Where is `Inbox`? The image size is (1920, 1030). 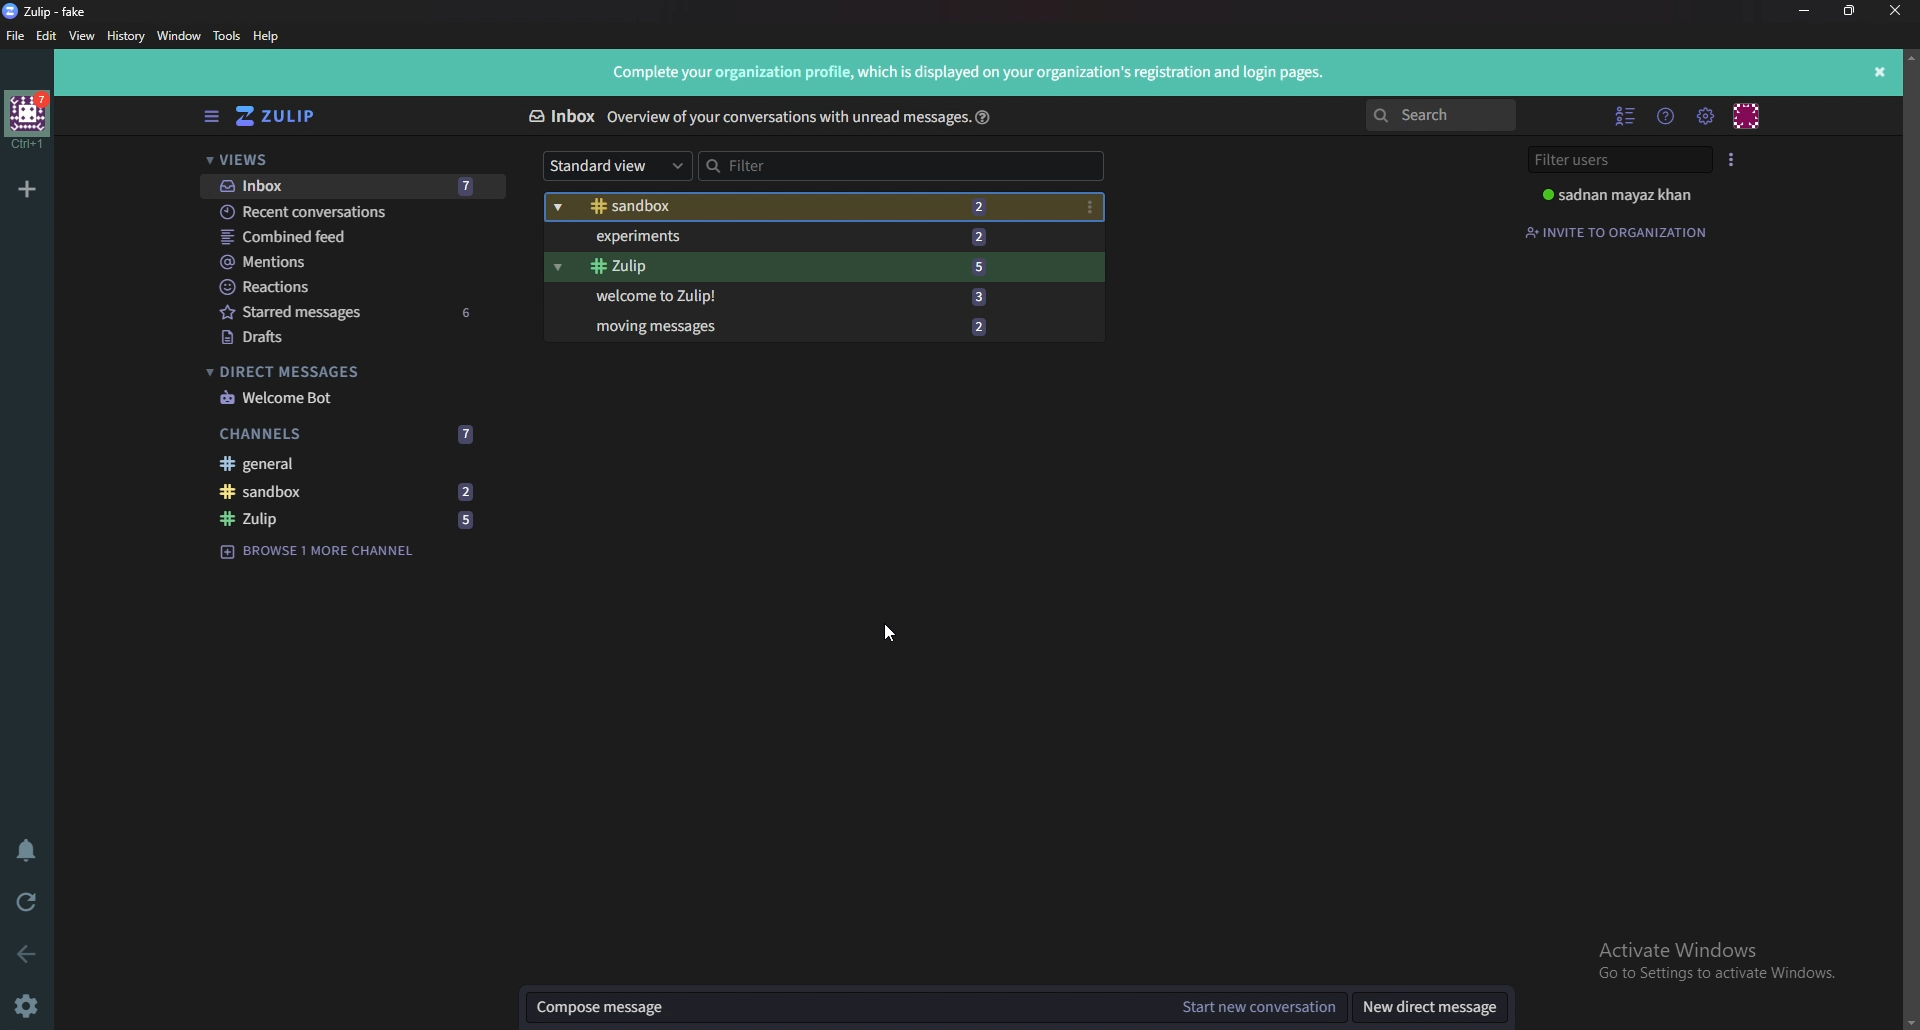 Inbox is located at coordinates (561, 116).